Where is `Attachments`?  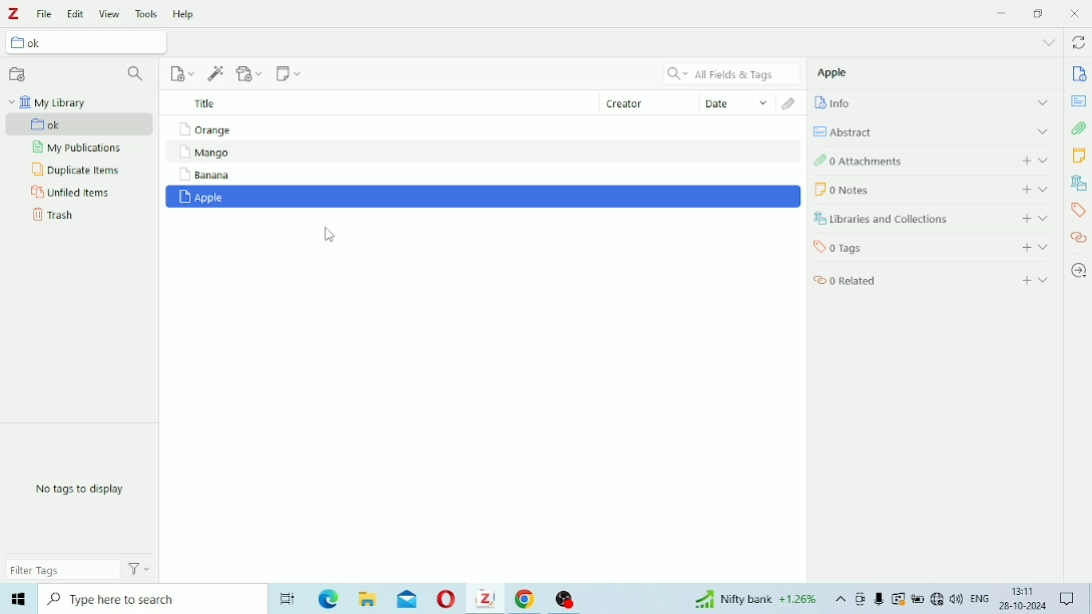
Attachments is located at coordinates (1080, 129).